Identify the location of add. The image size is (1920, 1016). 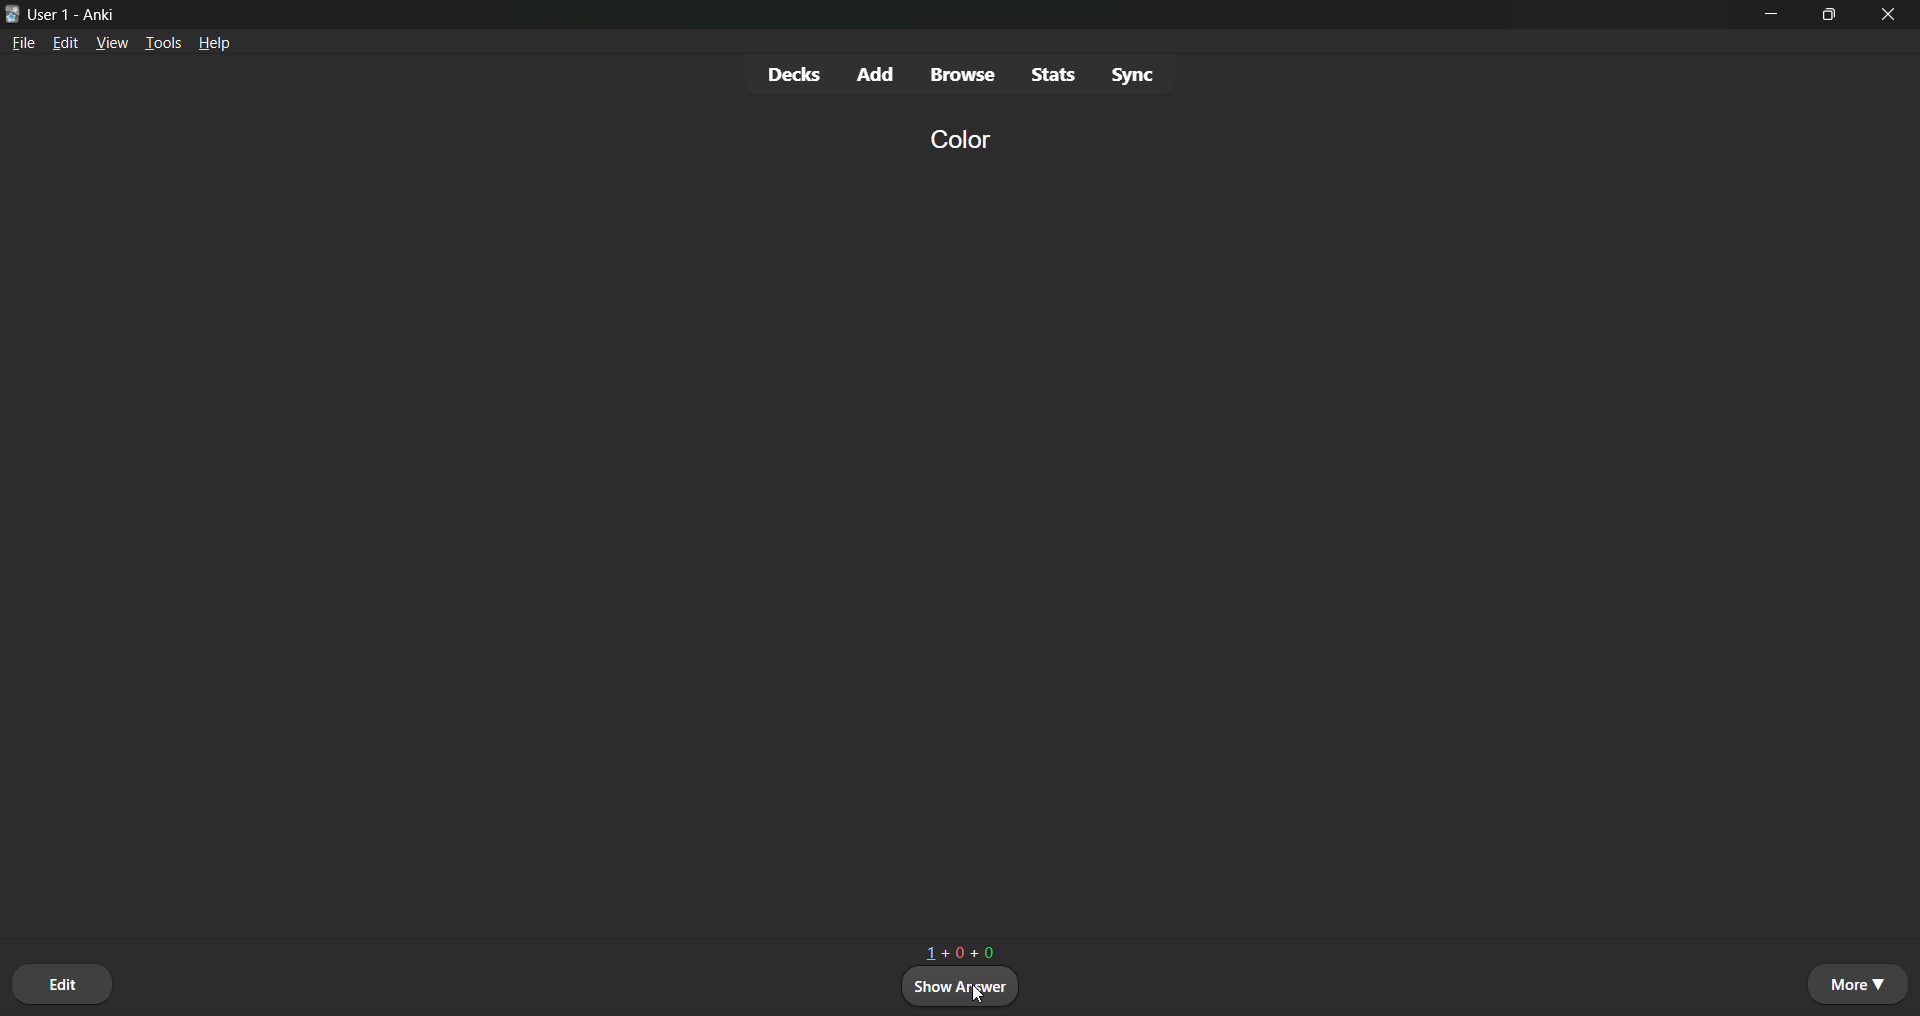
(878, 71).